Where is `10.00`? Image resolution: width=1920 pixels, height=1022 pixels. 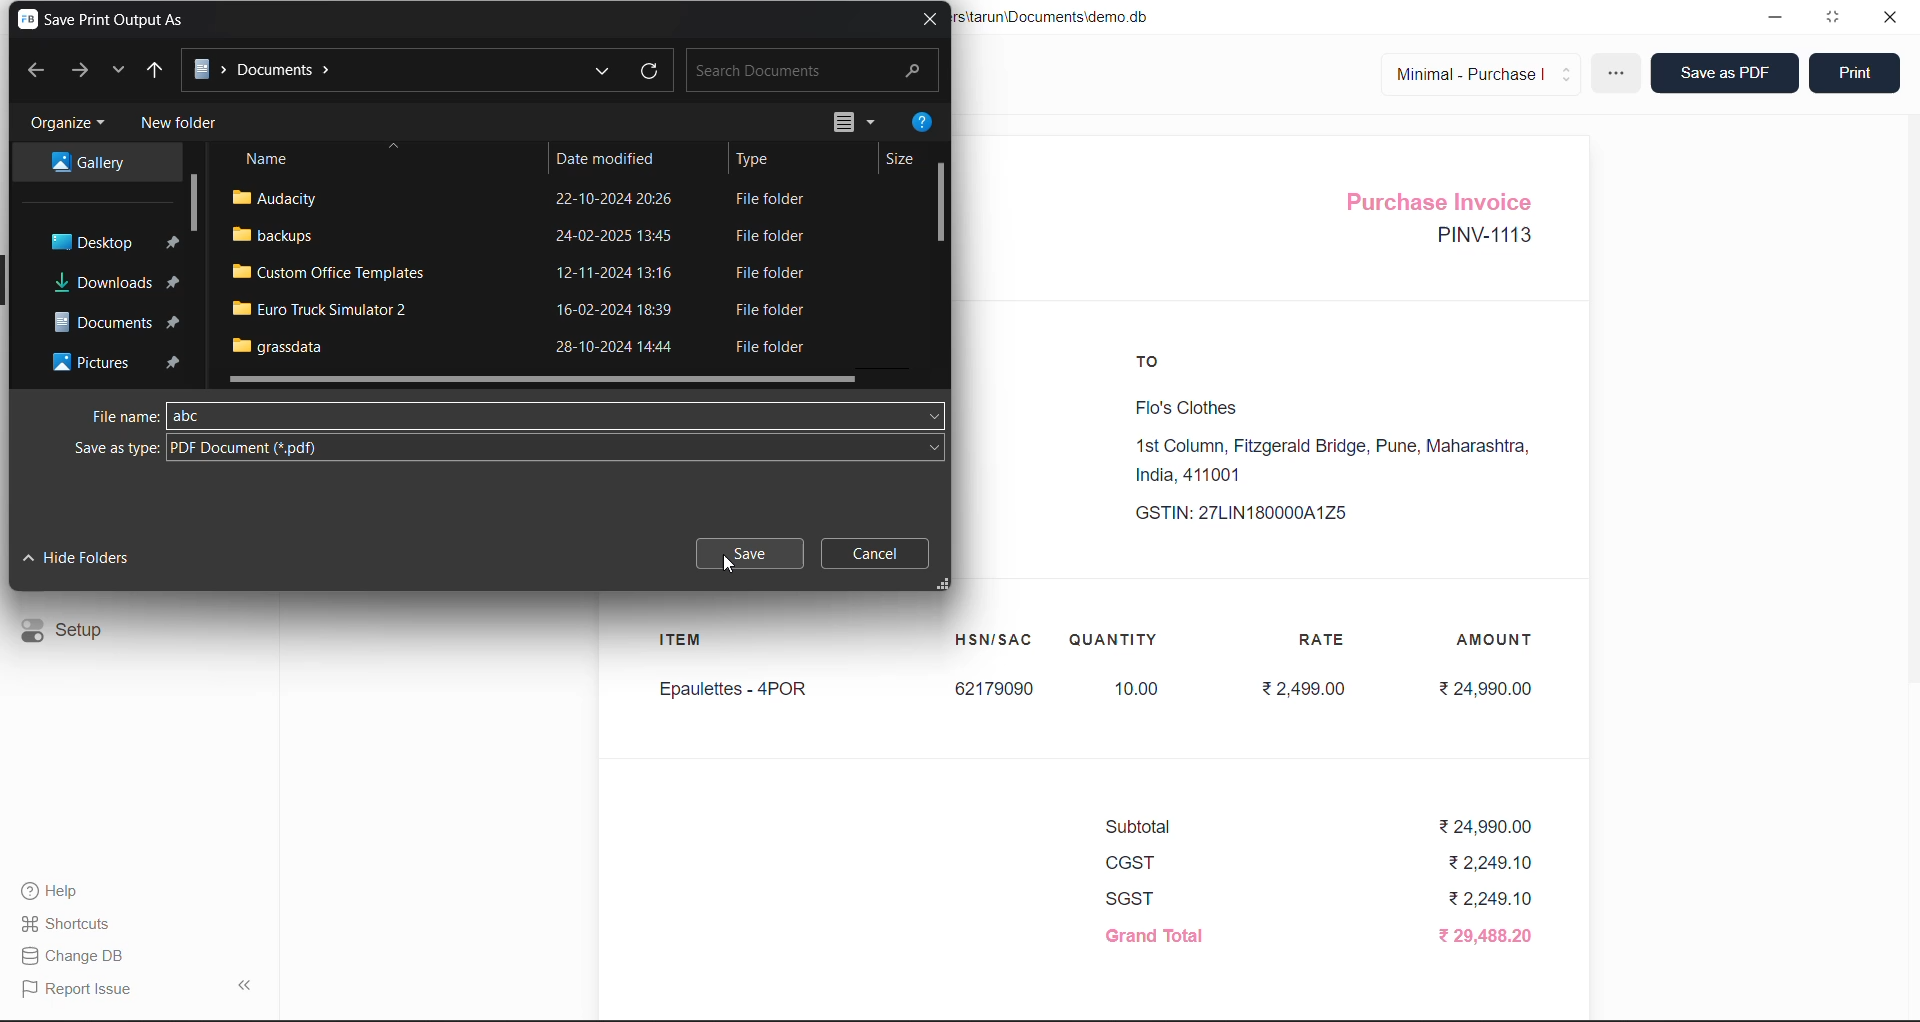
10.00 is located at coordinates (1139, 688).